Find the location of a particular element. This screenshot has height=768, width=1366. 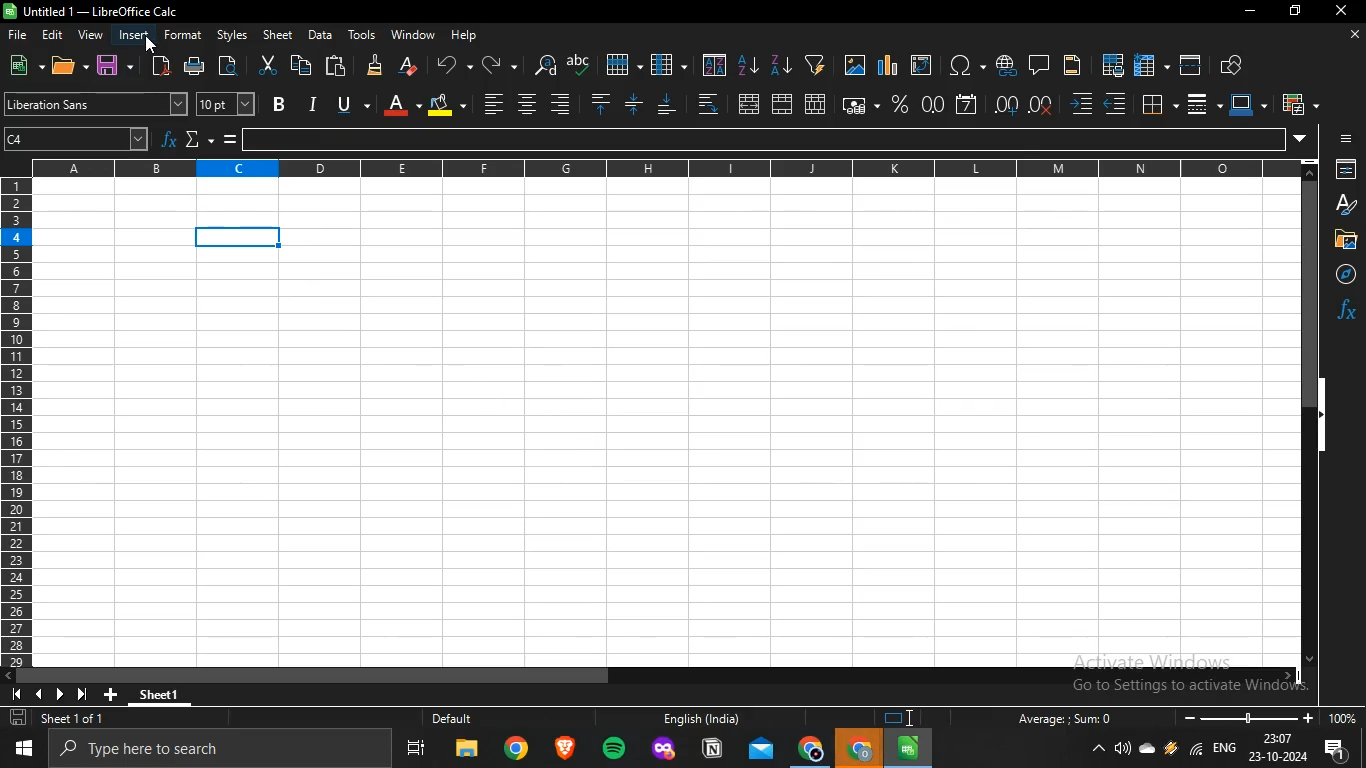

function is located at coordinates (1346, 309).